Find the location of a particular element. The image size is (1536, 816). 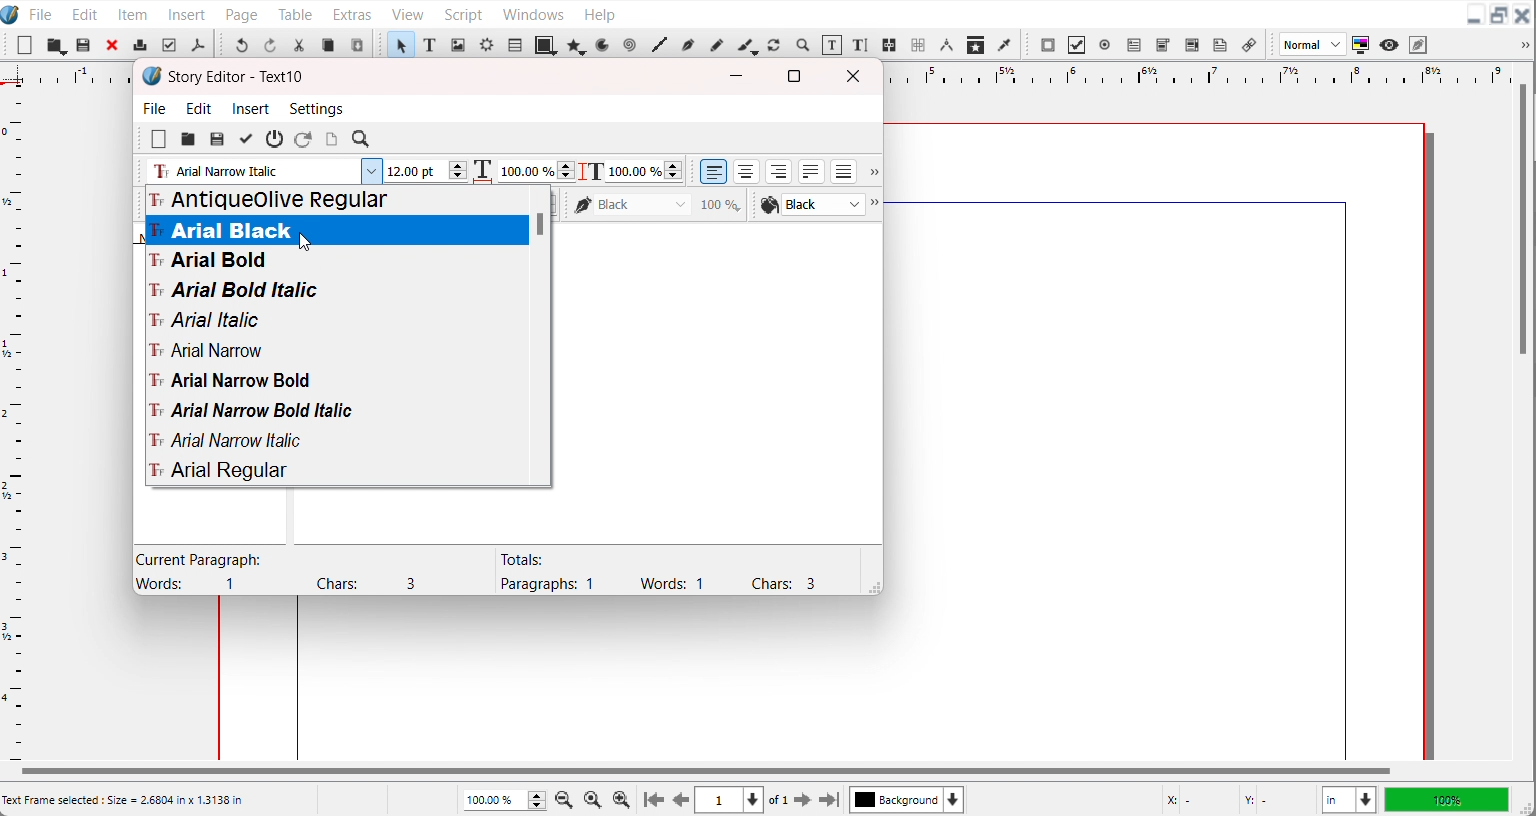

Edit is located at coordinates (82, 13).